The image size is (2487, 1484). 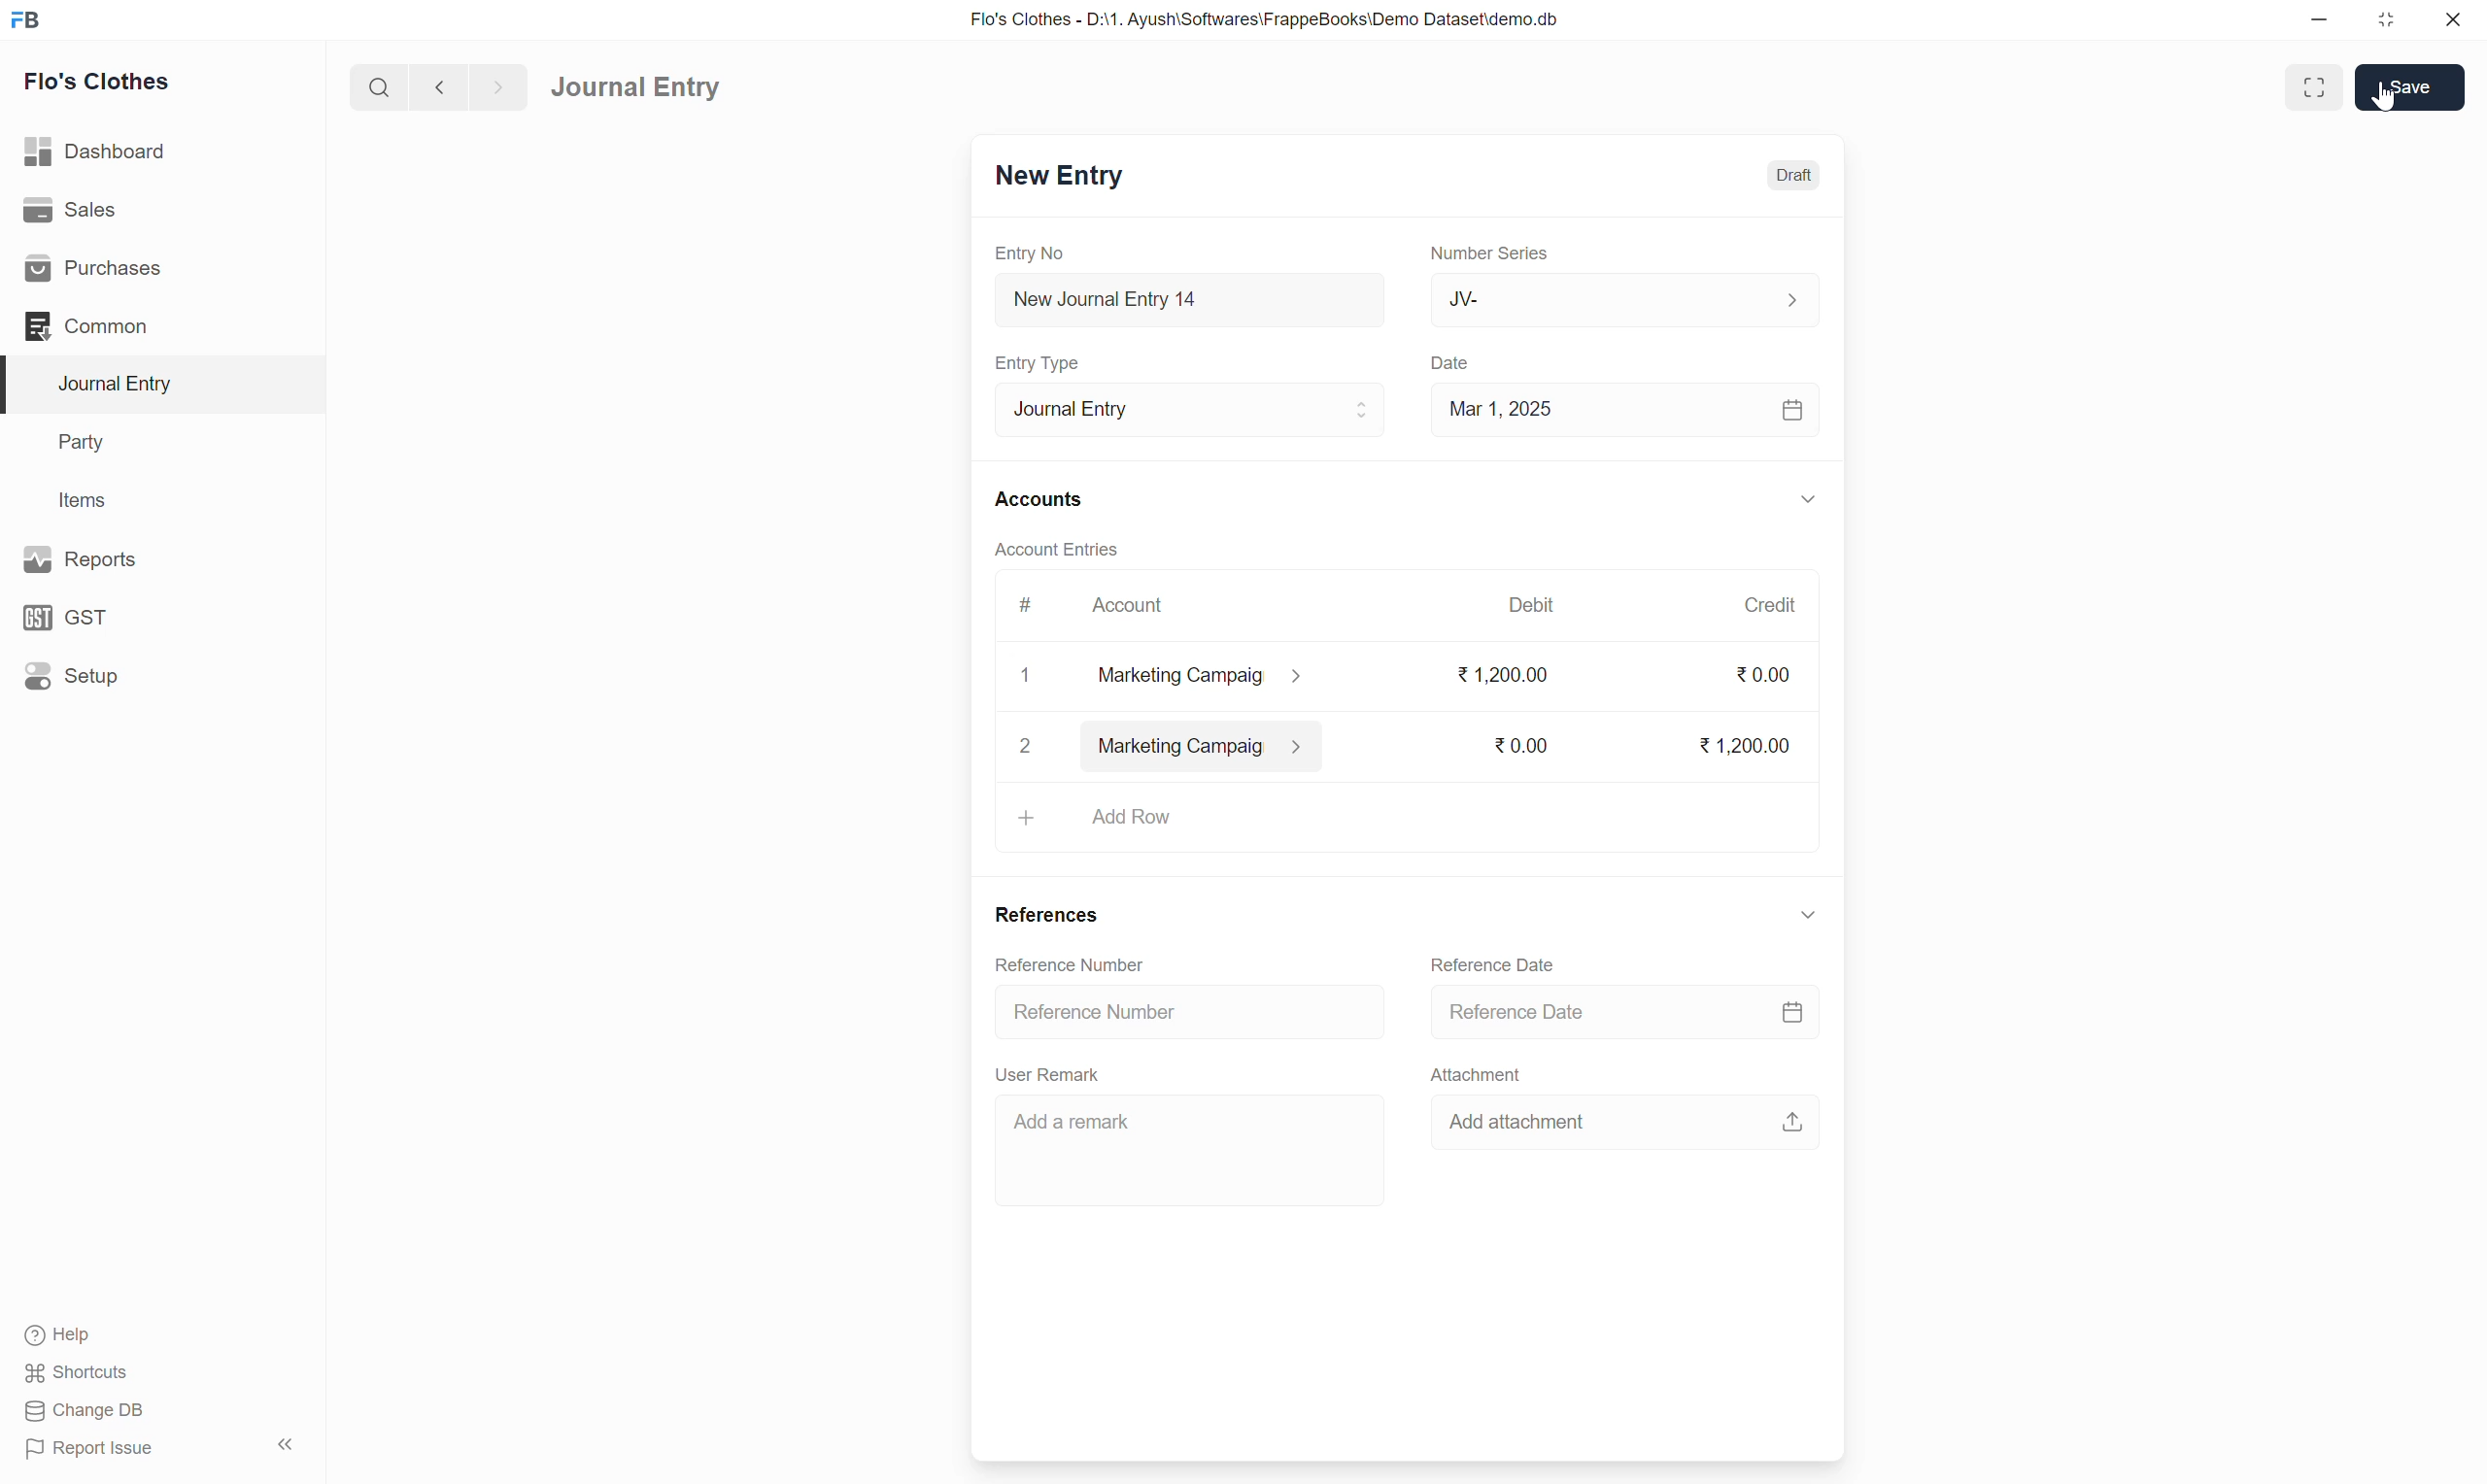 I want to click on +, so click(x=1026, y=817).